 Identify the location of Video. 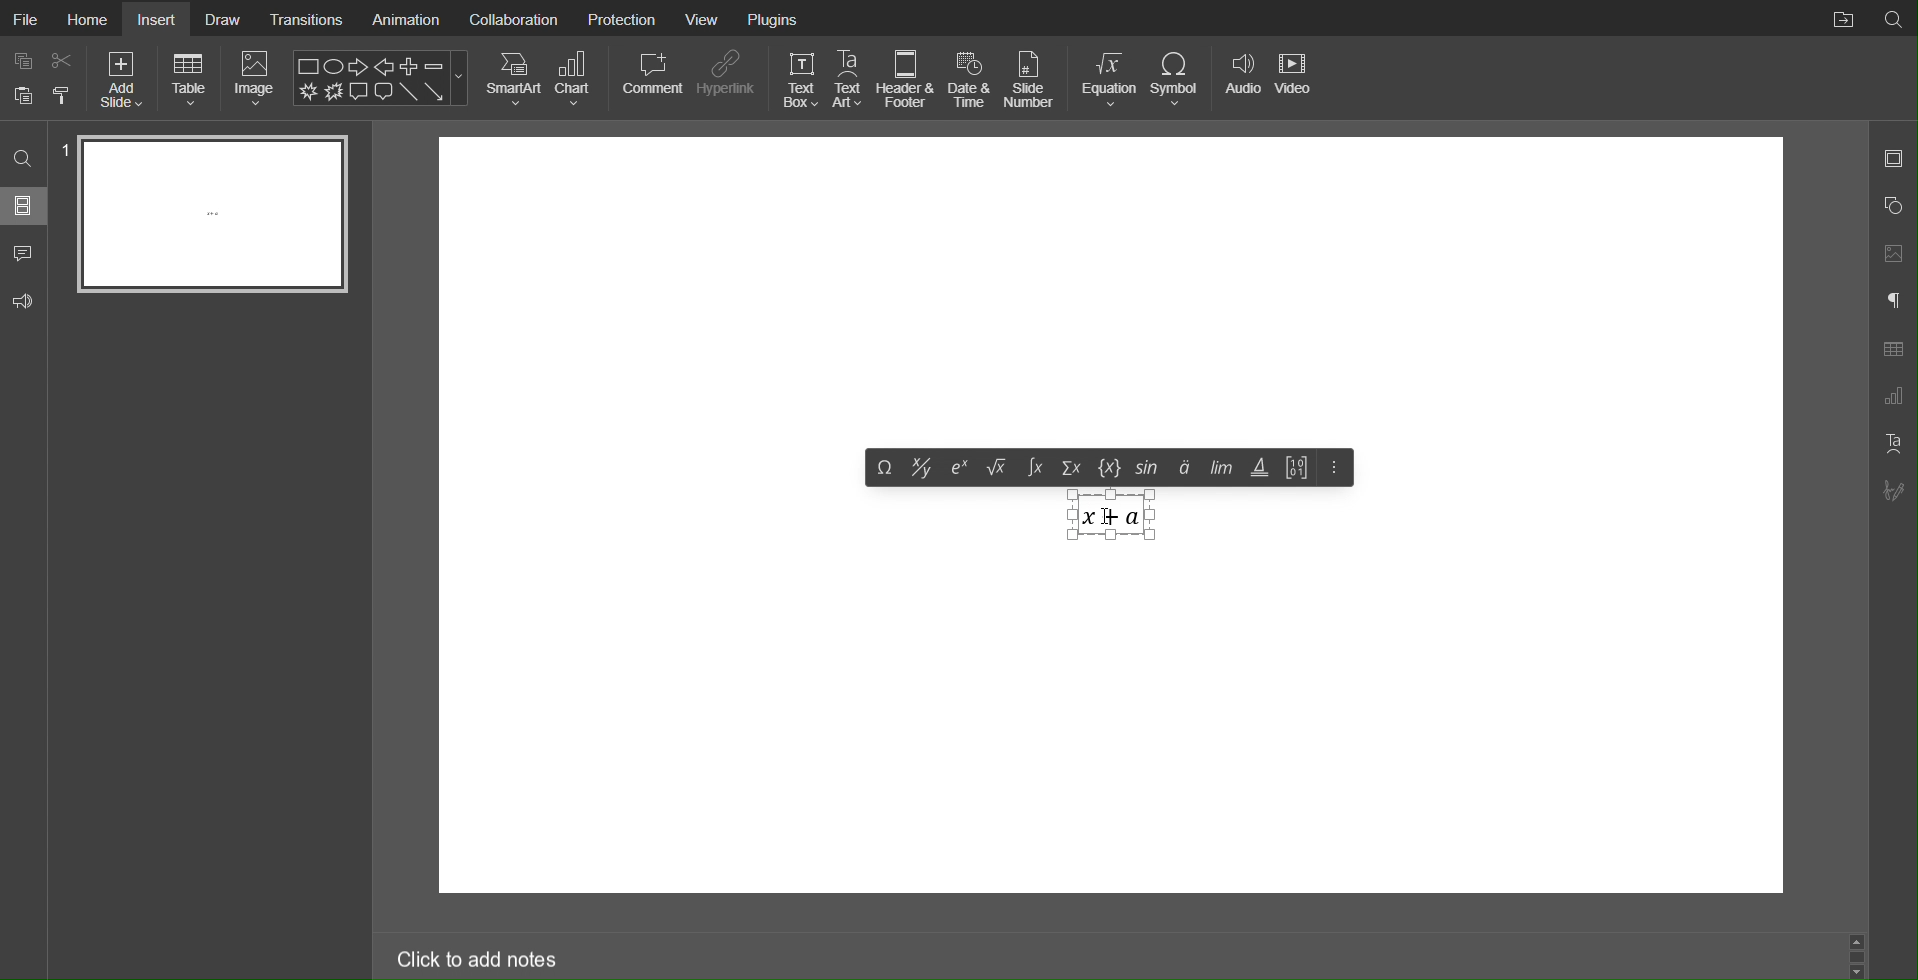
(1300, 78).